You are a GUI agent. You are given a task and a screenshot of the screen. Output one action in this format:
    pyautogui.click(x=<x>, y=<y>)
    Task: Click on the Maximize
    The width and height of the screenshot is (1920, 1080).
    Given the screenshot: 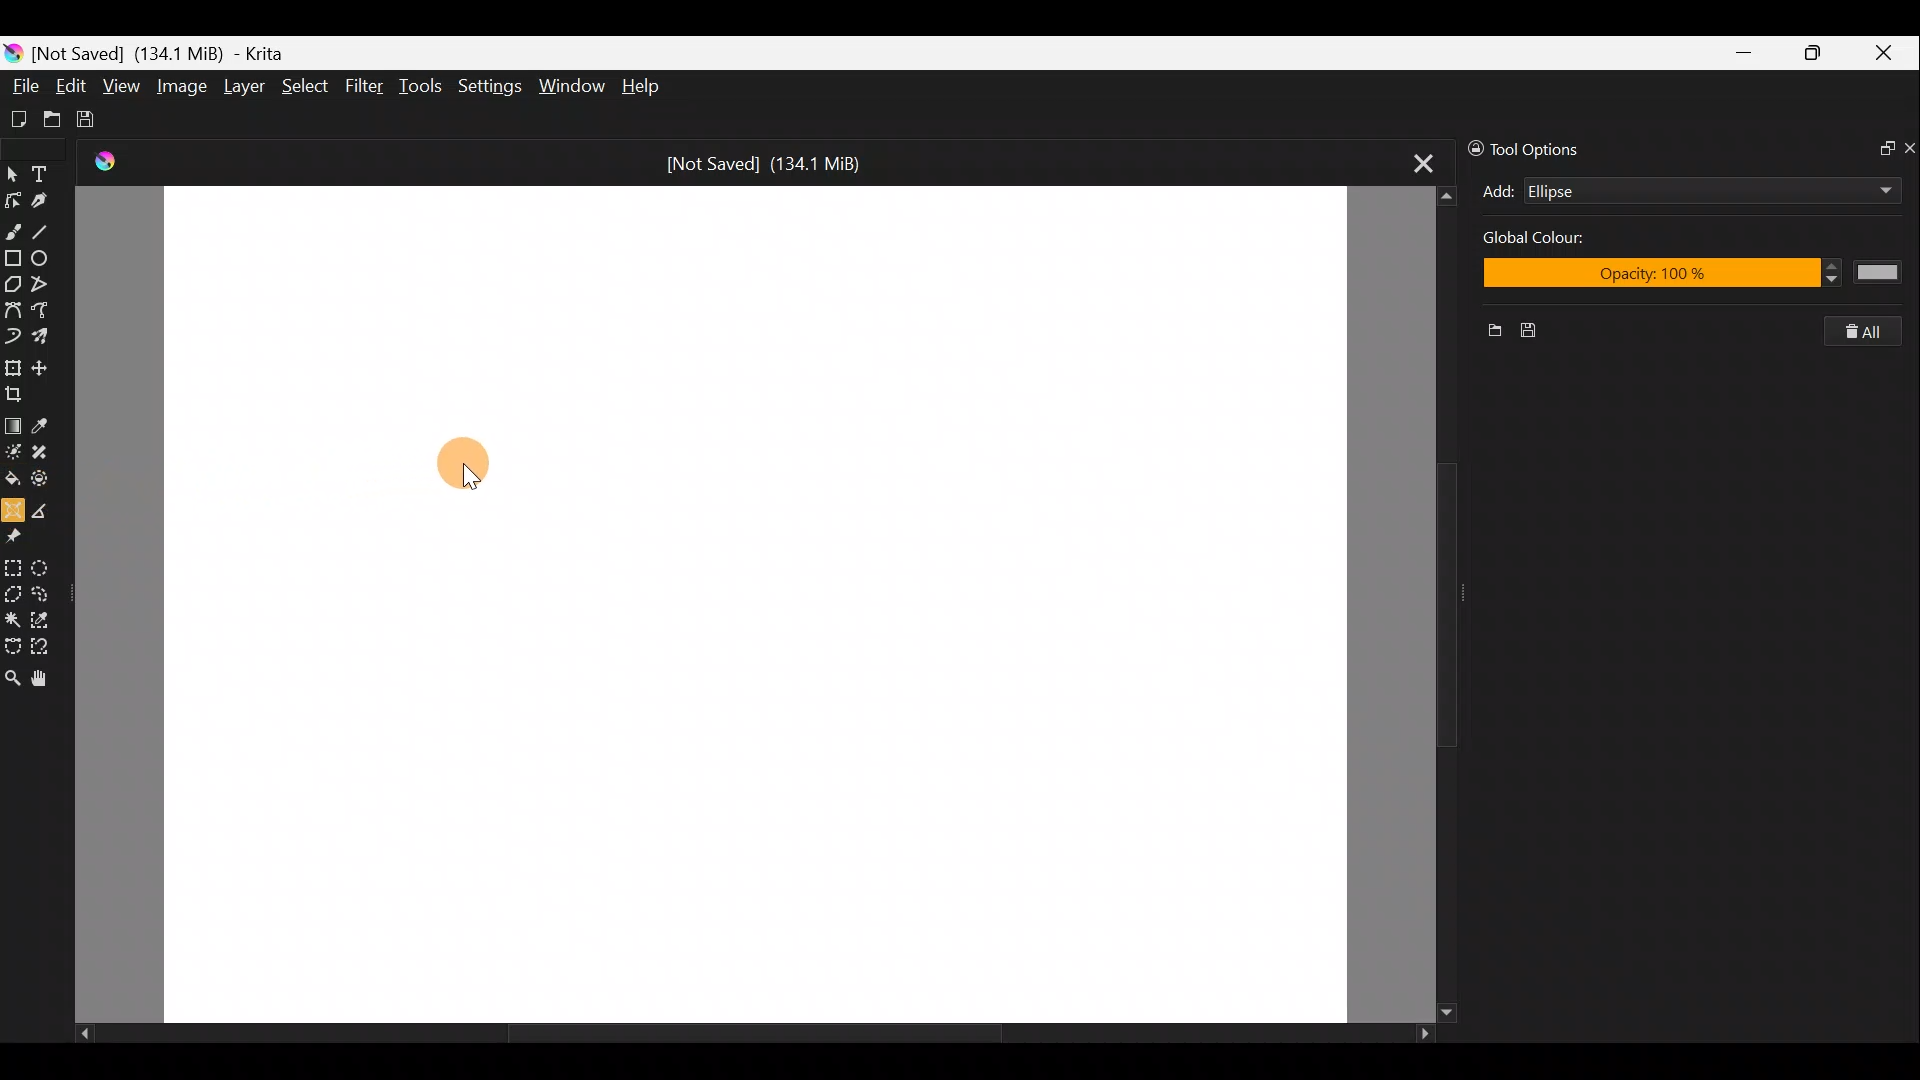 What is the action you would take?
    pyautogui.click(x=1819, y=52)
    